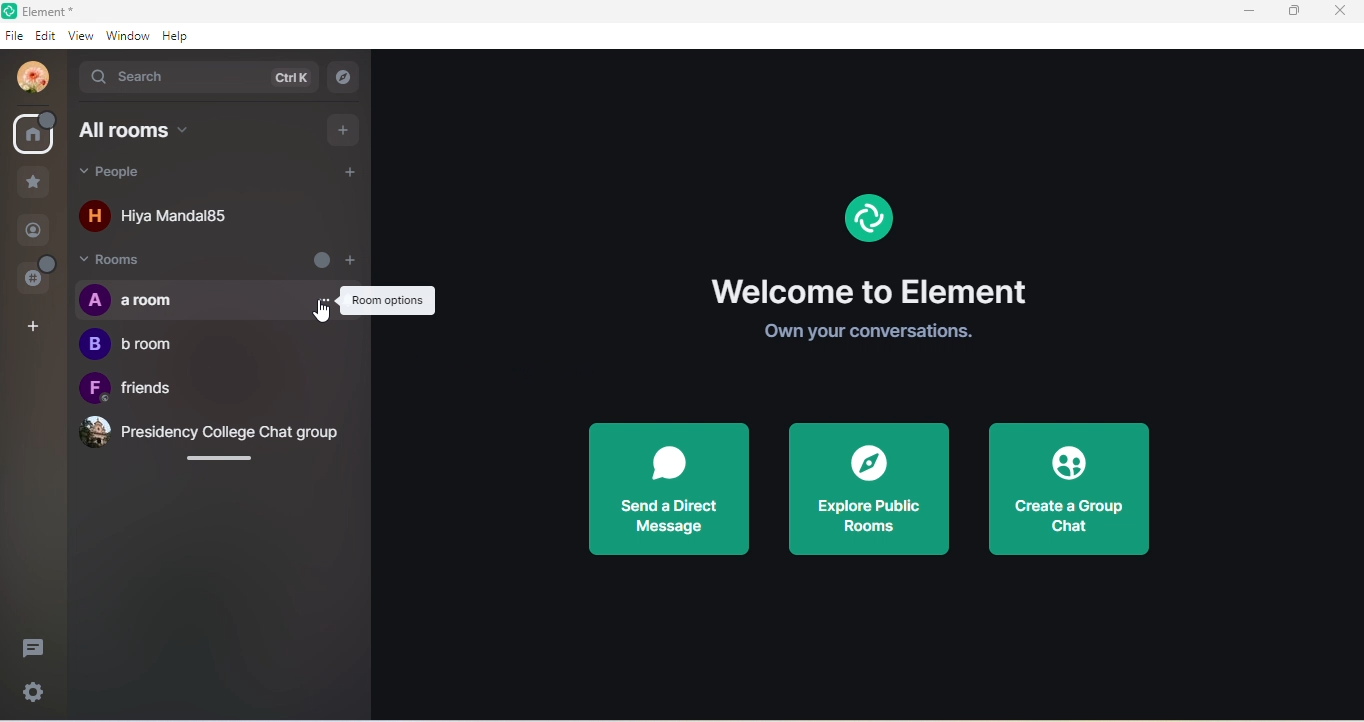  What do you see at coordinates (346, 79) in the screenshot?
I see `explore` at bounding box center [346, 79].